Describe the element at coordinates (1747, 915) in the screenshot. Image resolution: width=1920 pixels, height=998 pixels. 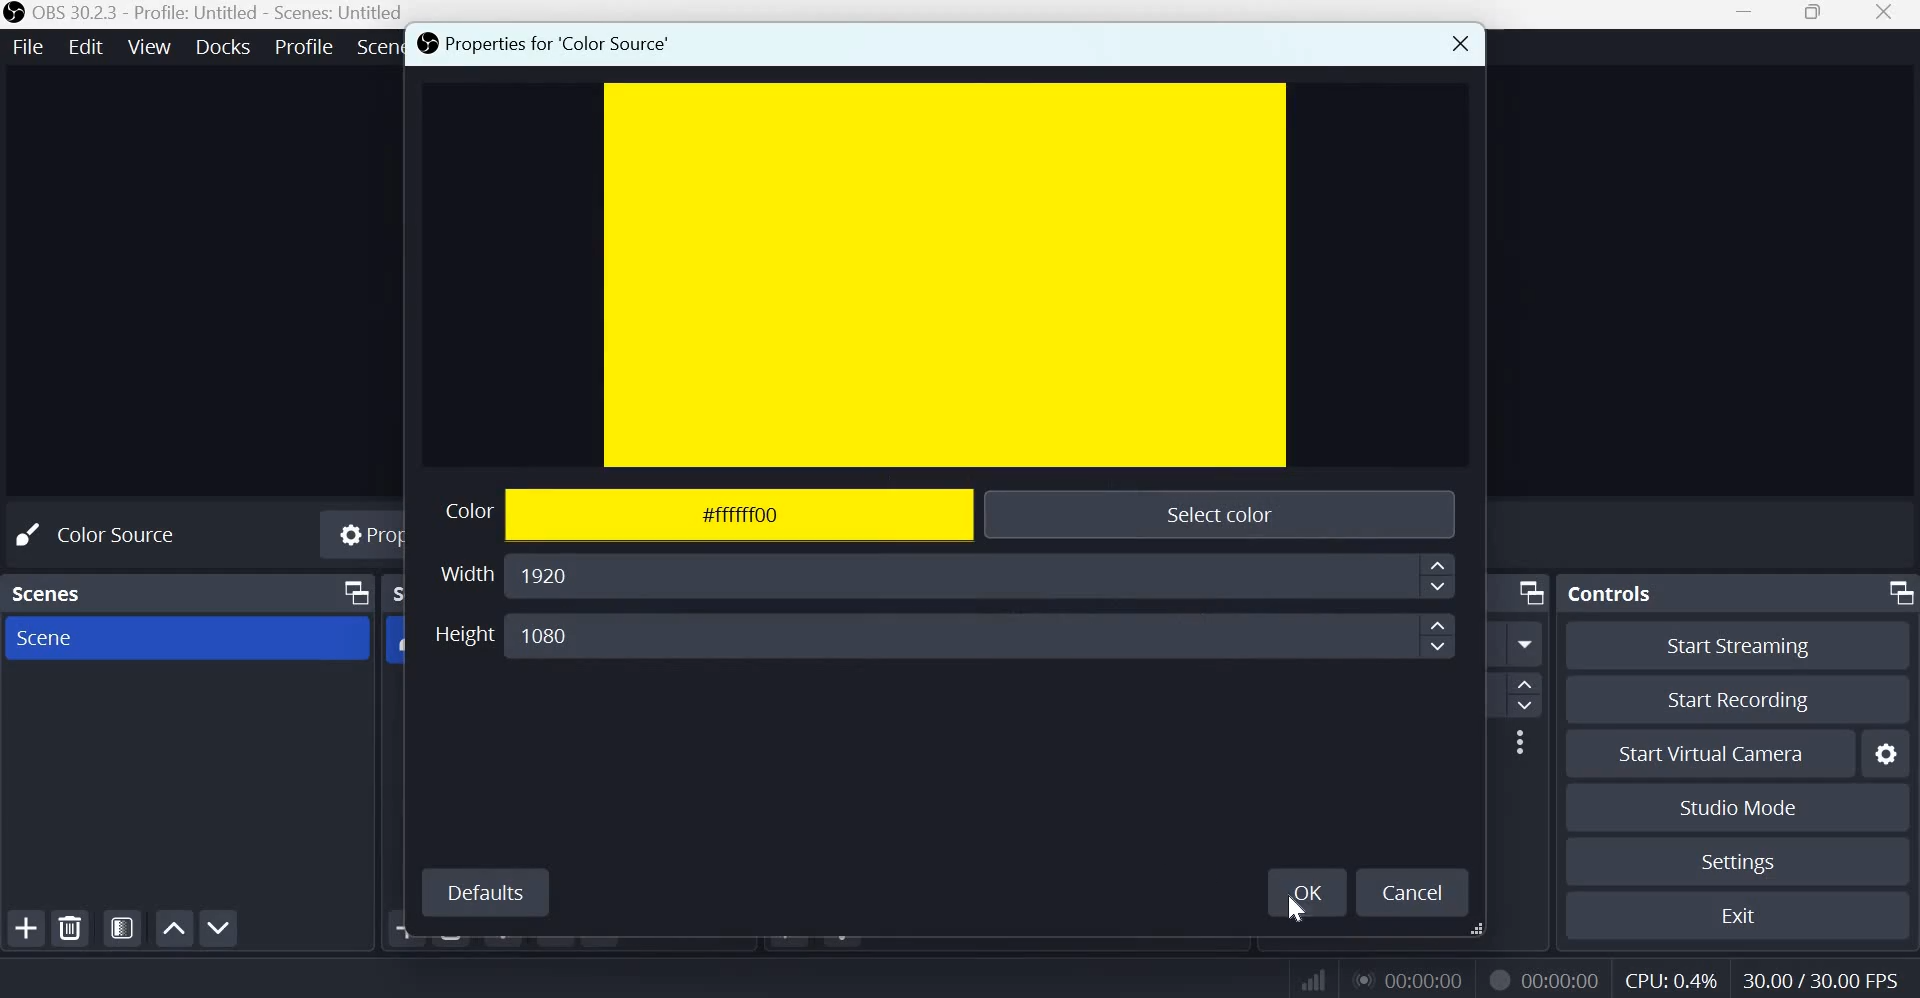
I see `Exit` at that location.